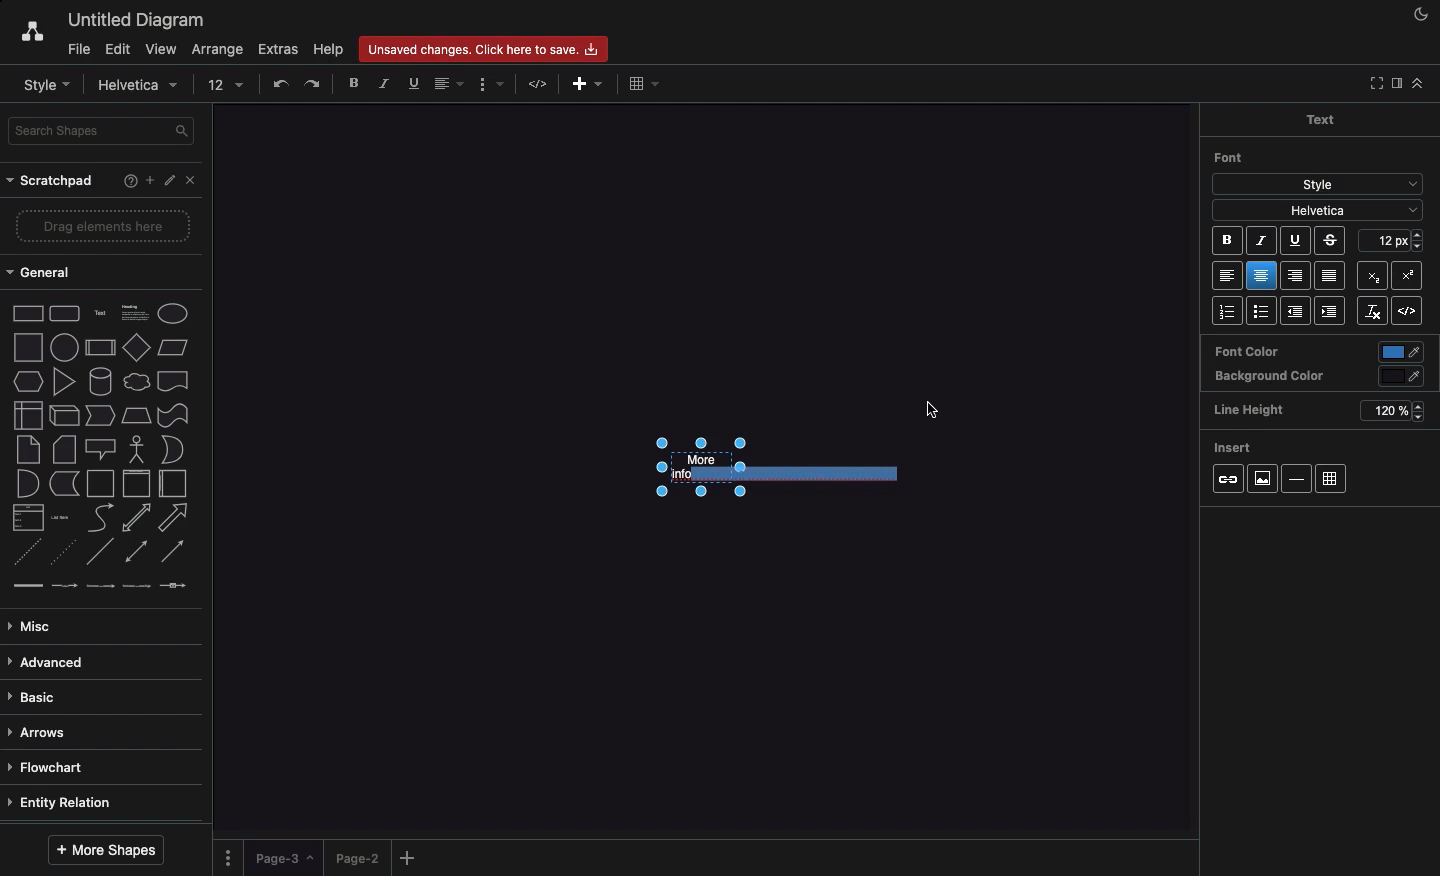 The image size is (1440, 876). What do you see at coordinates (314, 84) in the screenshot?
I see `Redo` at bounding box center [314, 84].